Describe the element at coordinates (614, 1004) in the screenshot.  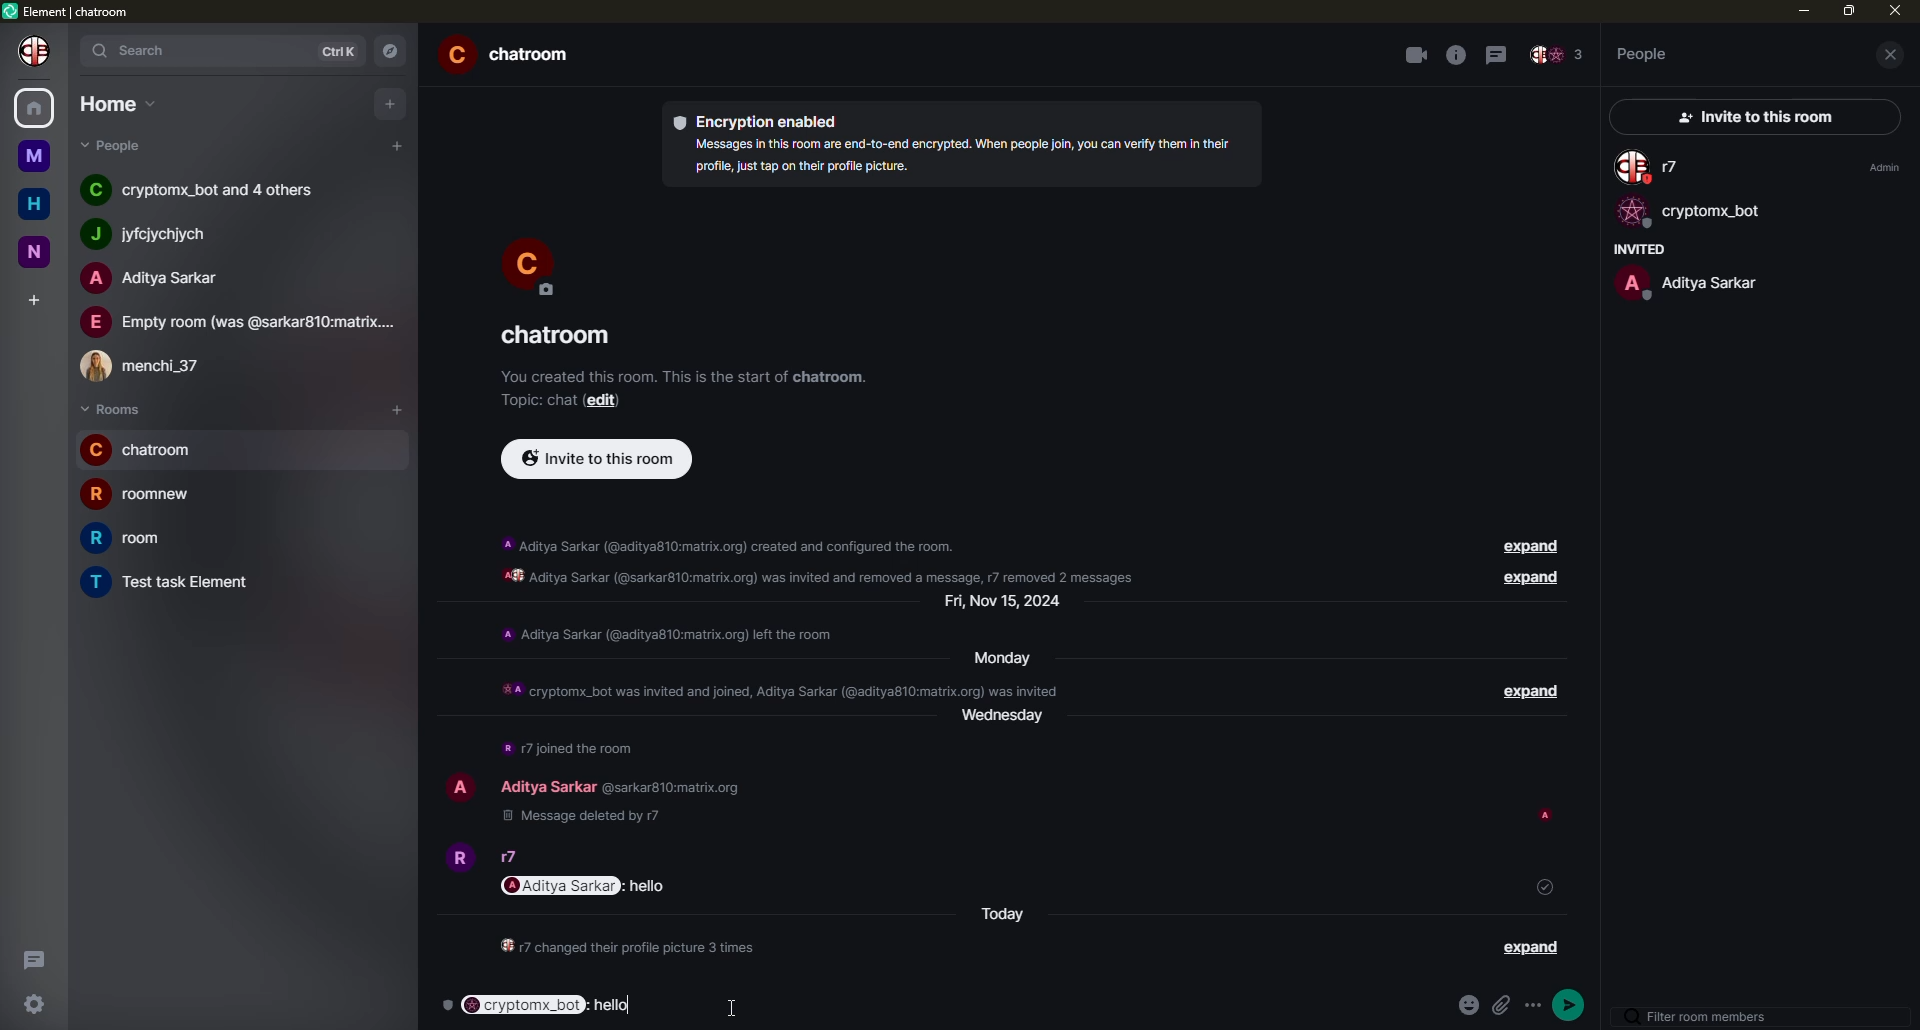
I see `hello` at that location.